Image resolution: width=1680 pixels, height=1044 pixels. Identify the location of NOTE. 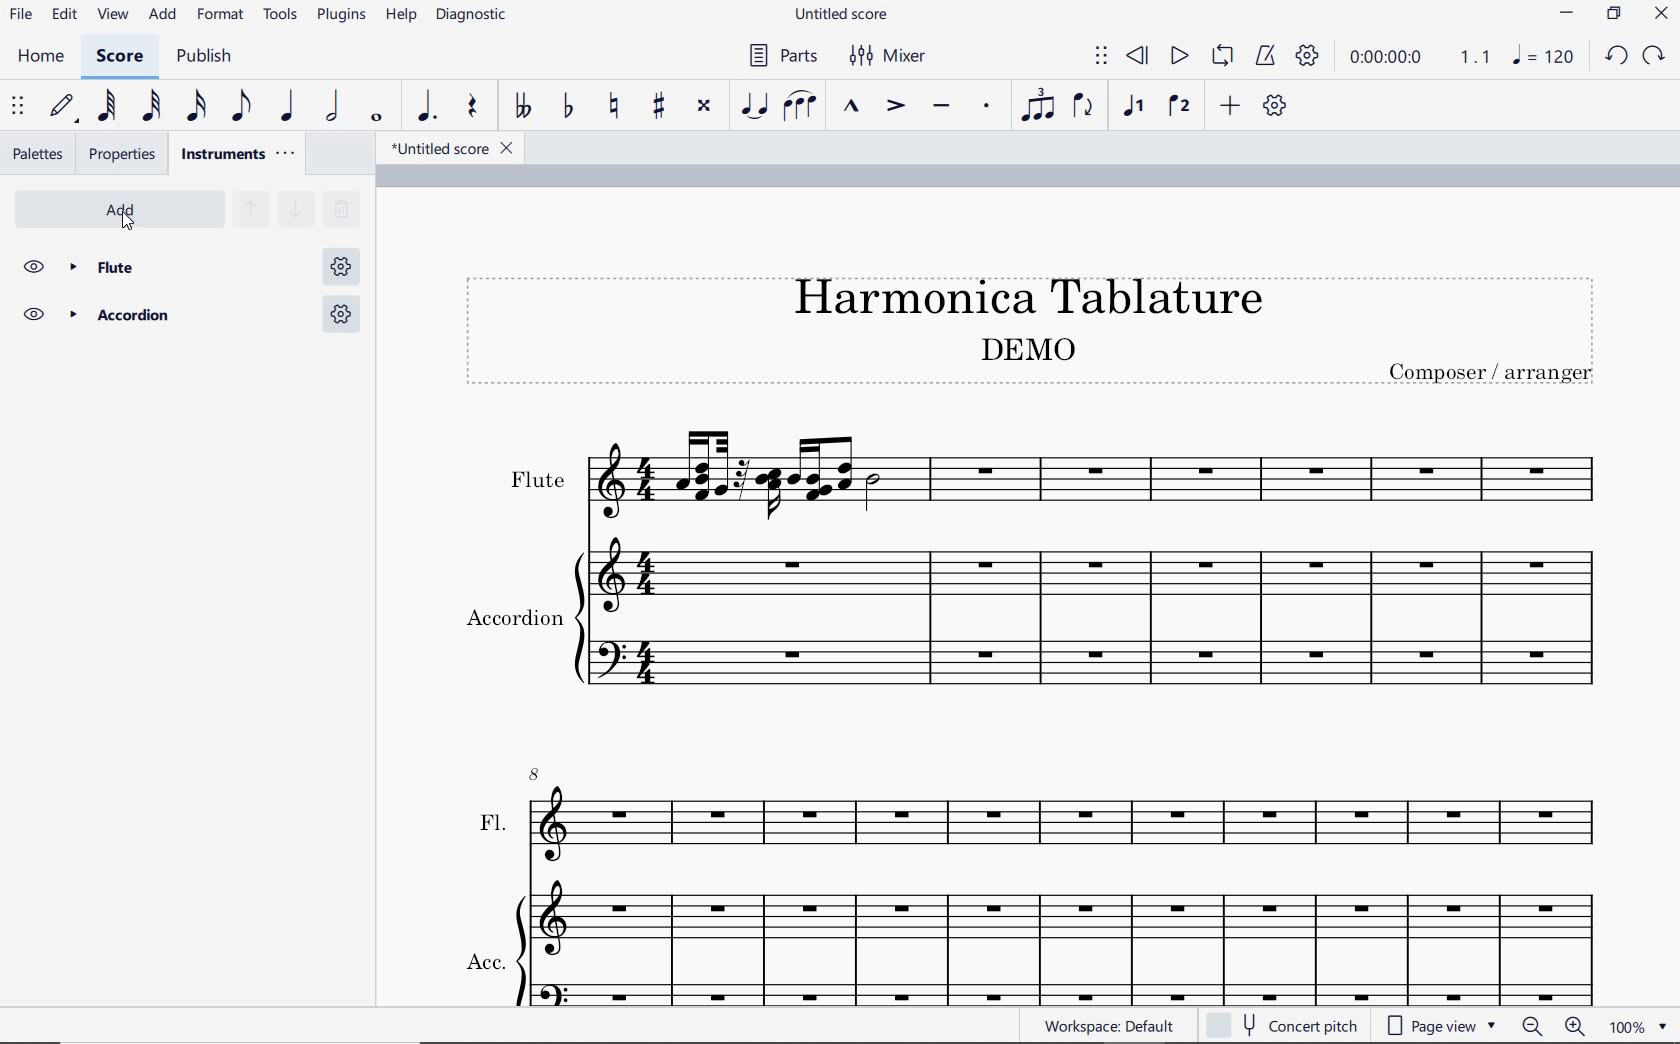
(1544, 59).